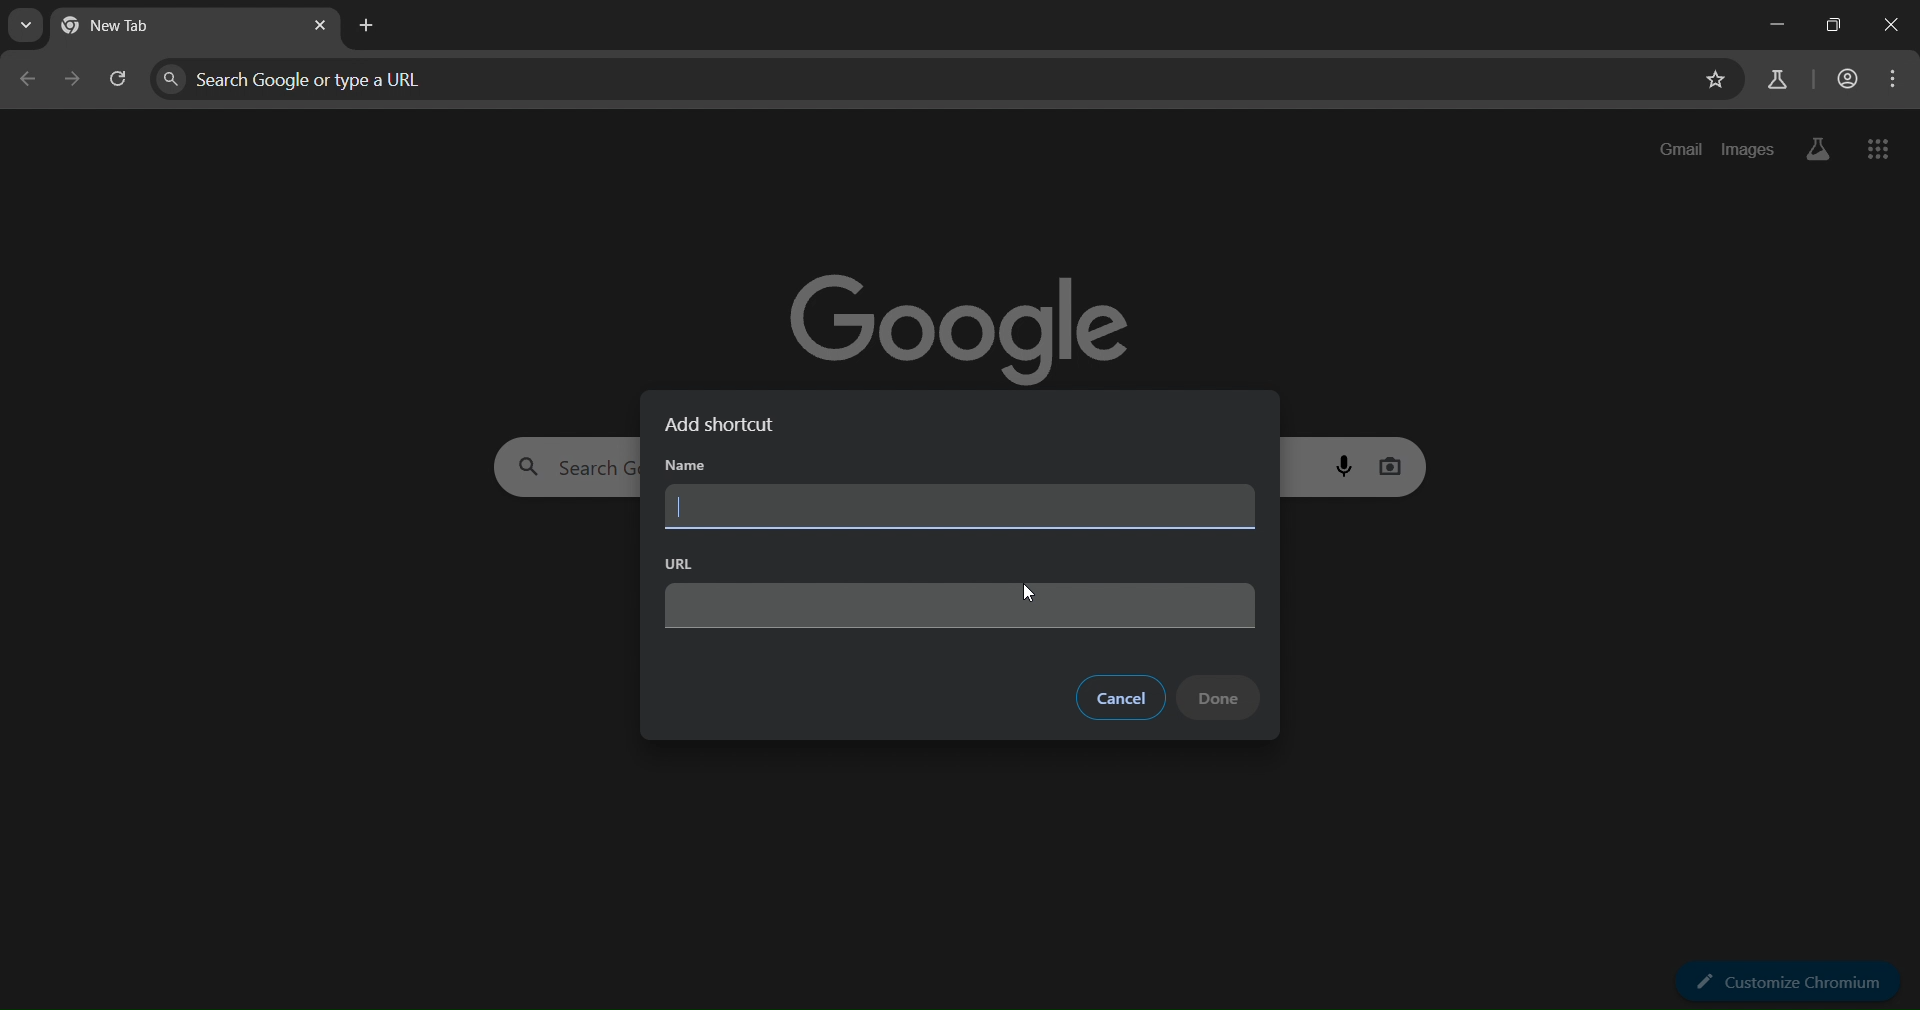 The height and width of the screenshot is (1010, 1920). Describe the element at coordinates (961, 605) in the screenshot. I see `add URL` at that location.